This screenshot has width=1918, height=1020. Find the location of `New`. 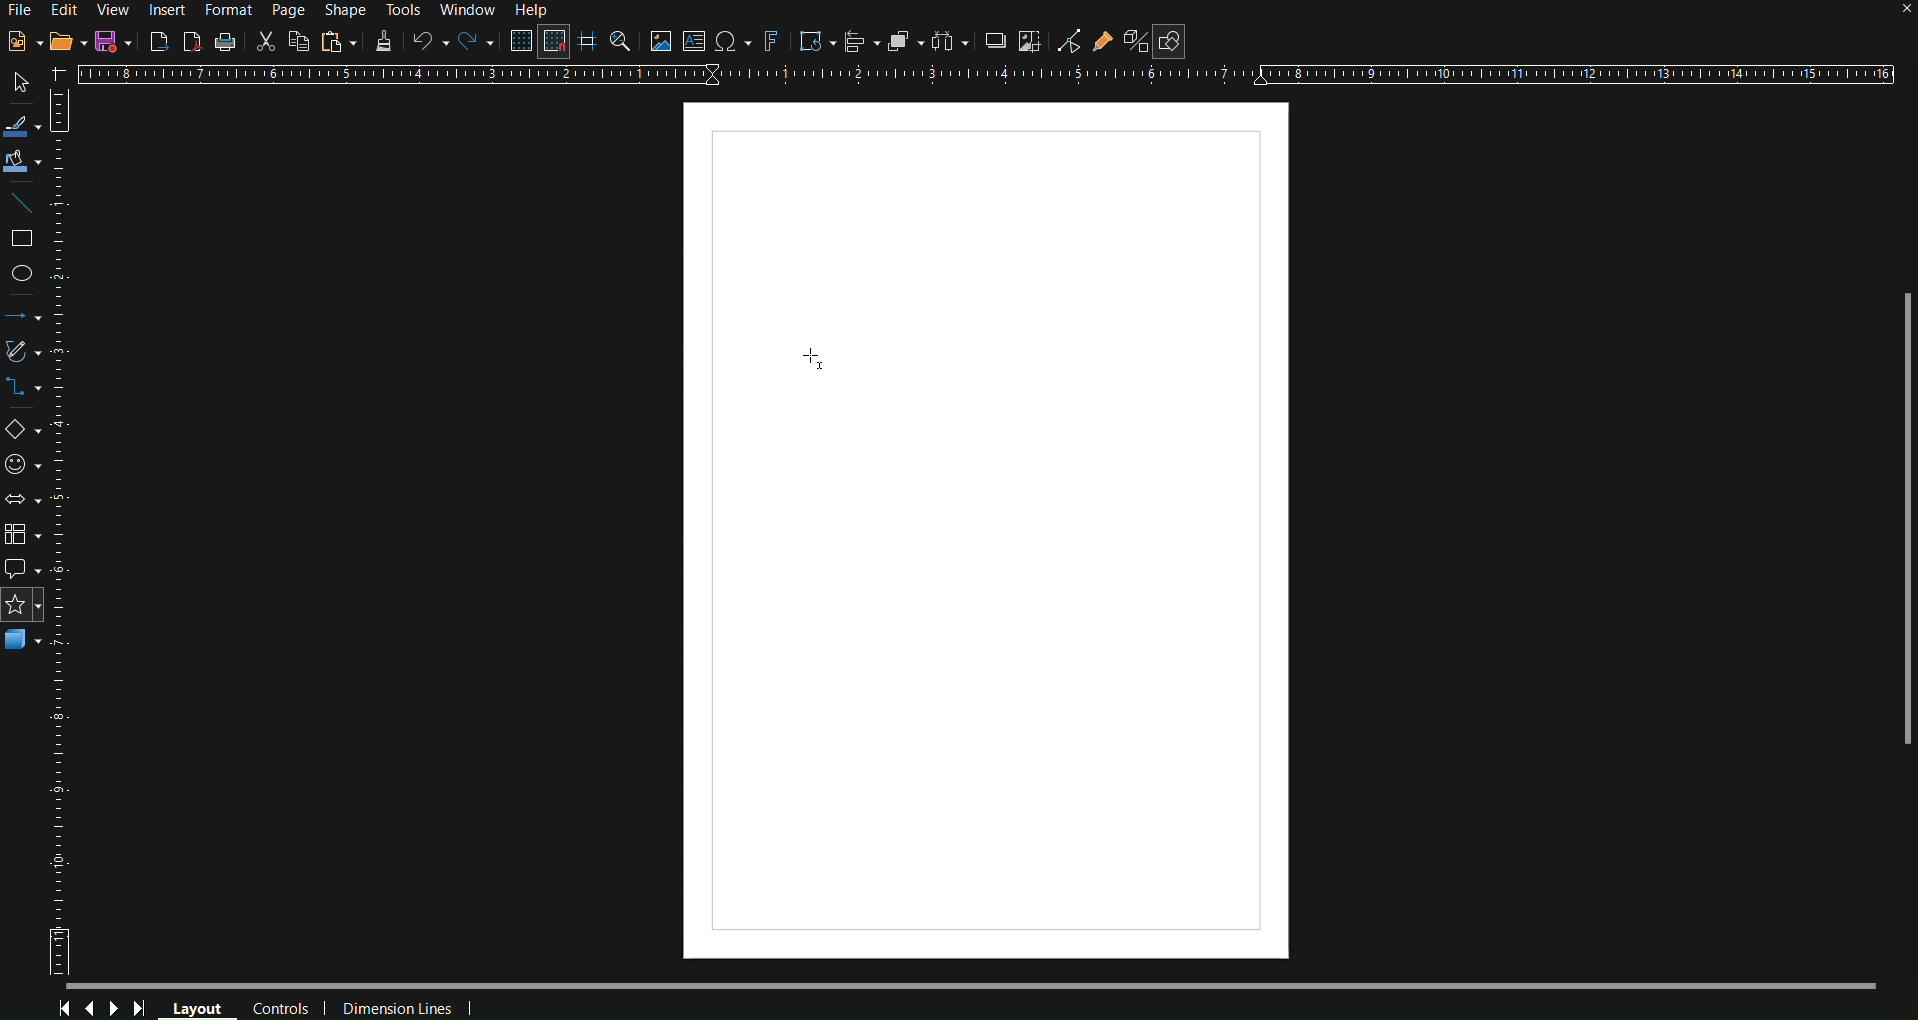

New is located at coordinates (24, 42).